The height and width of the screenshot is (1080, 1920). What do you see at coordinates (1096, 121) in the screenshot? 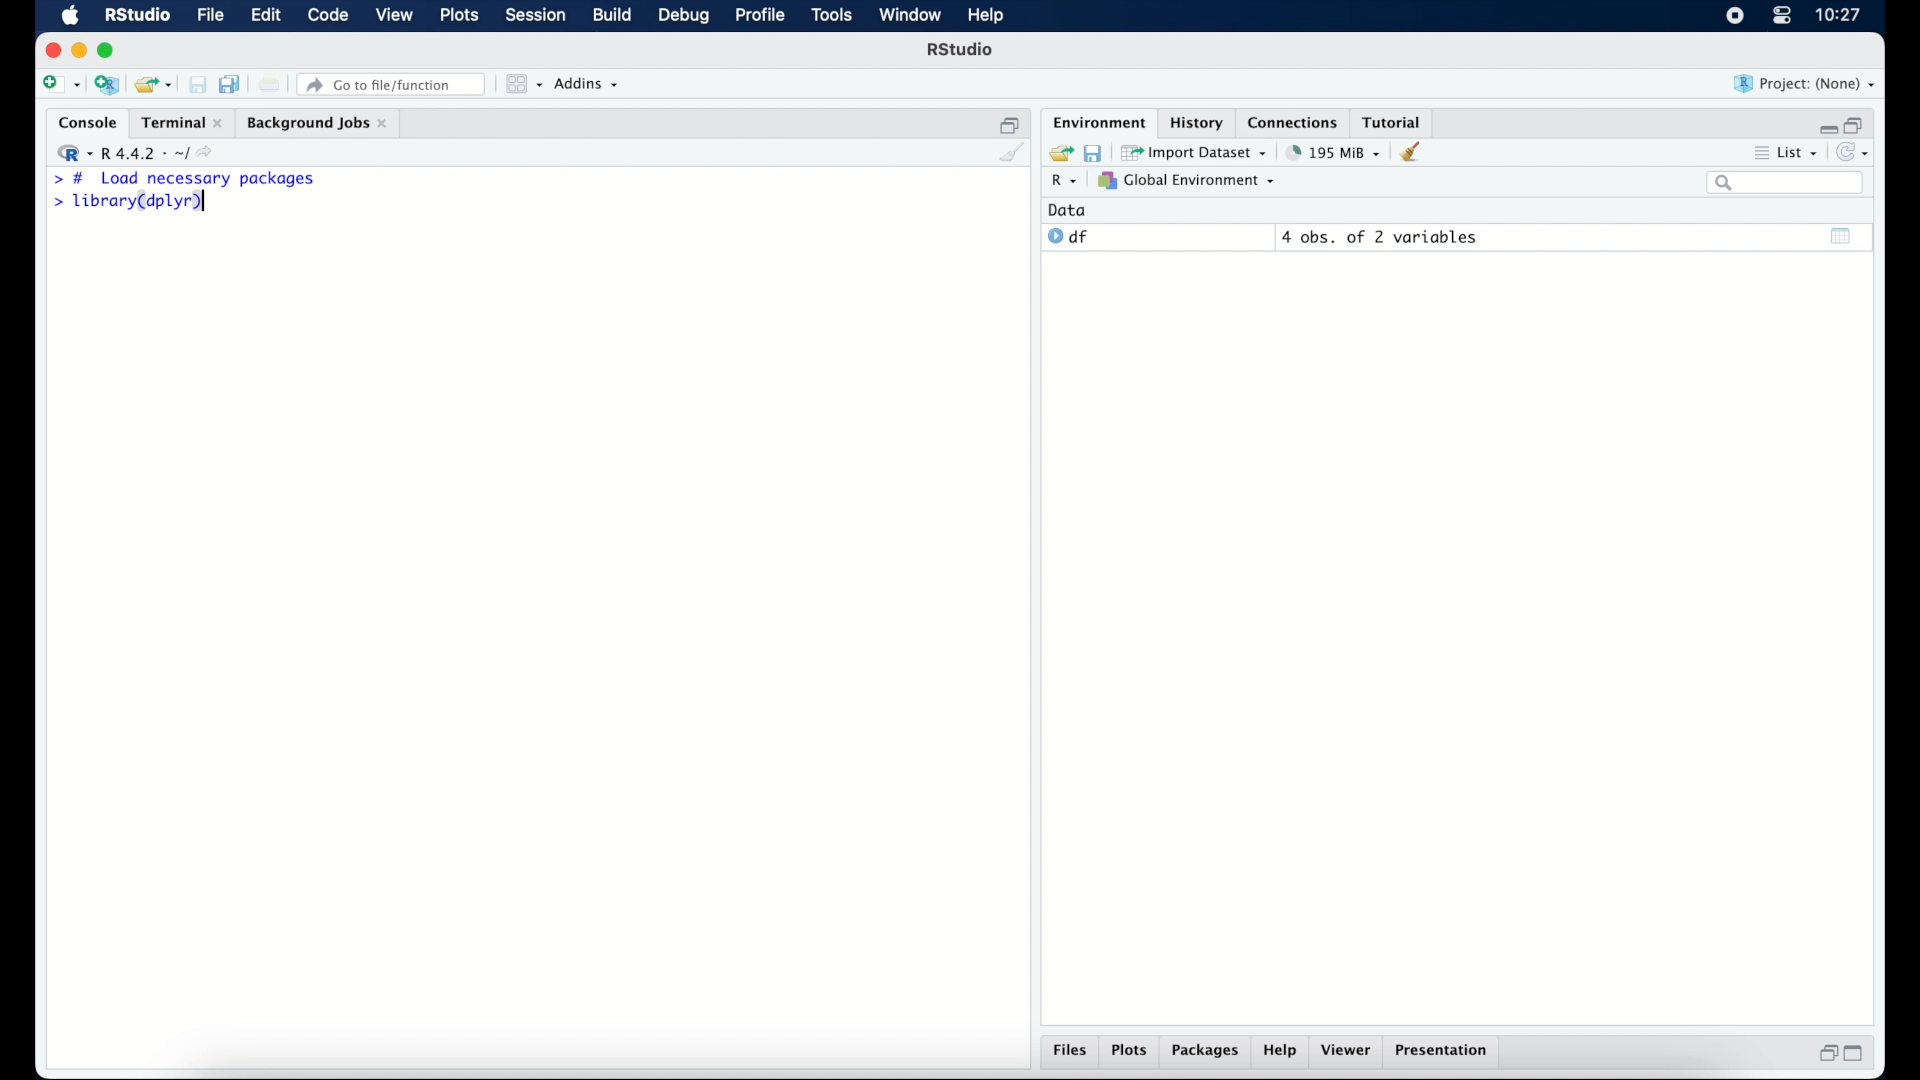
I see `environment` at bounding box center [1096, 121].